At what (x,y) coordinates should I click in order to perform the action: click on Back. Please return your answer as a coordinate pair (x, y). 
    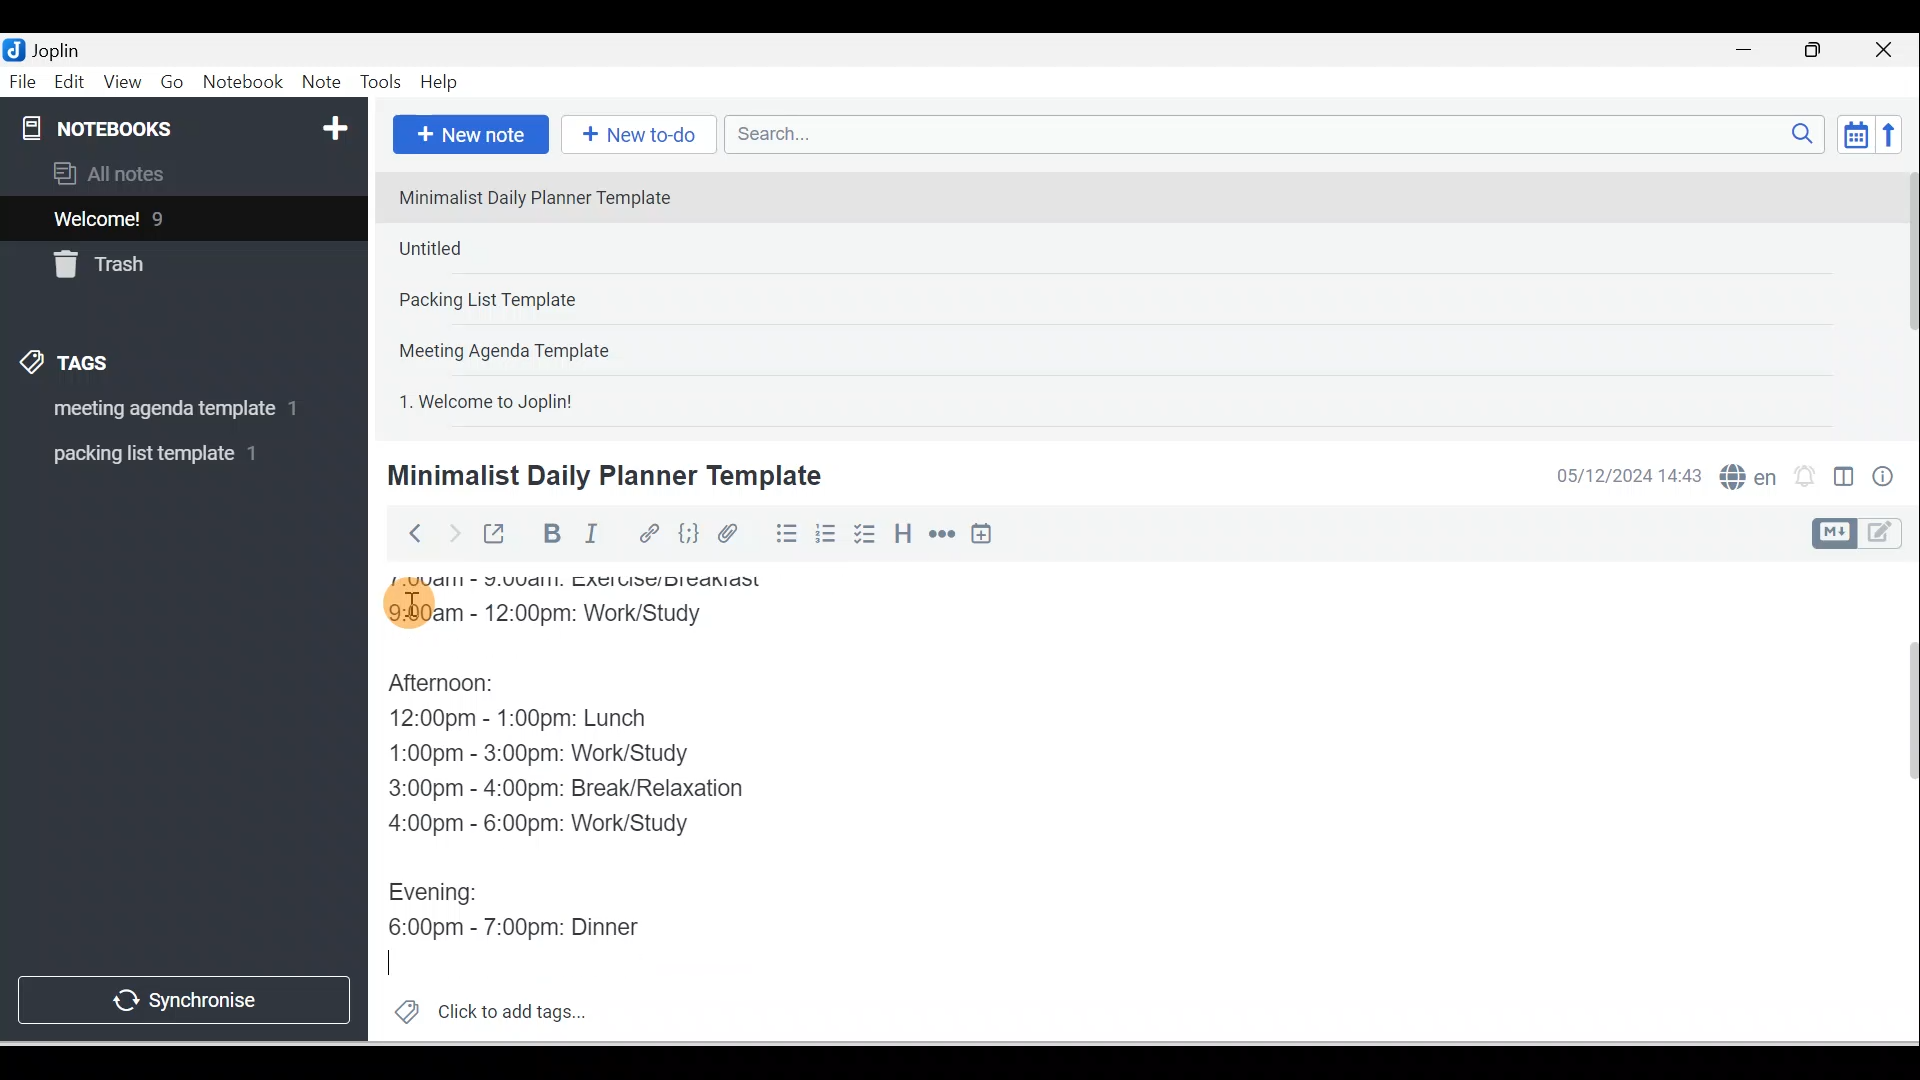
    Looking at the image, I should click on (406, 533).